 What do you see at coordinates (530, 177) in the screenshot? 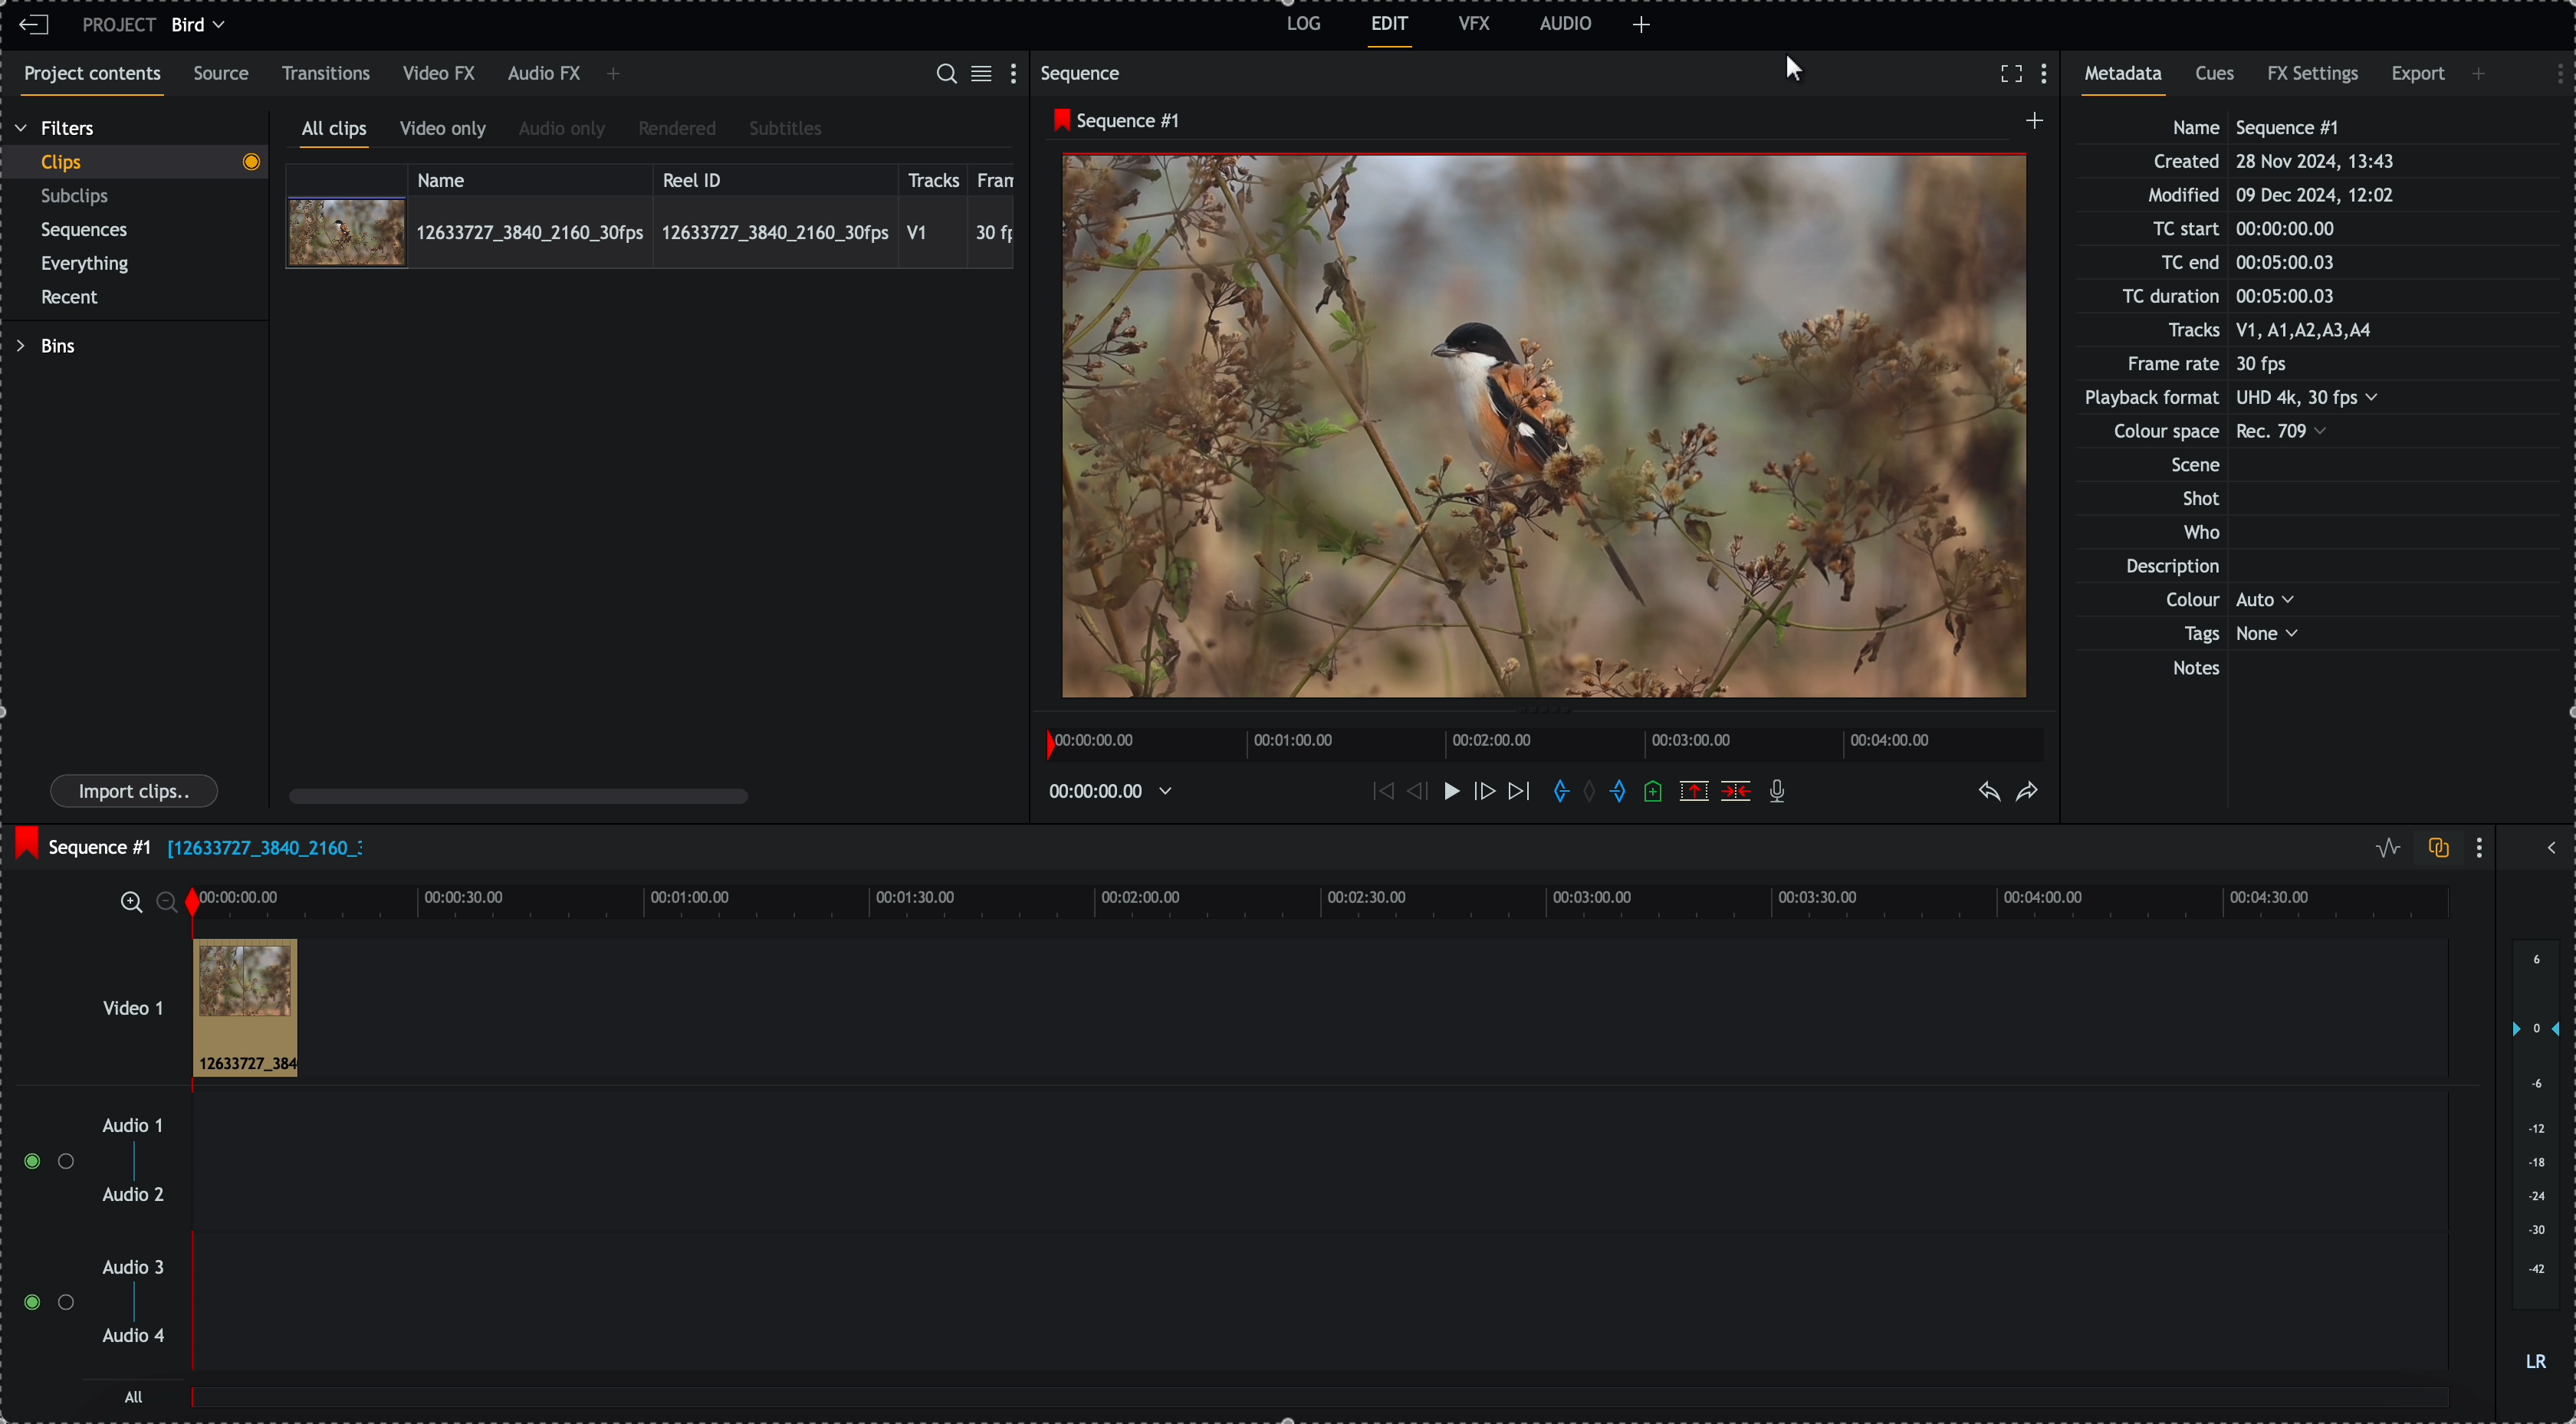
I see `name` at bounding box center [530, 177].